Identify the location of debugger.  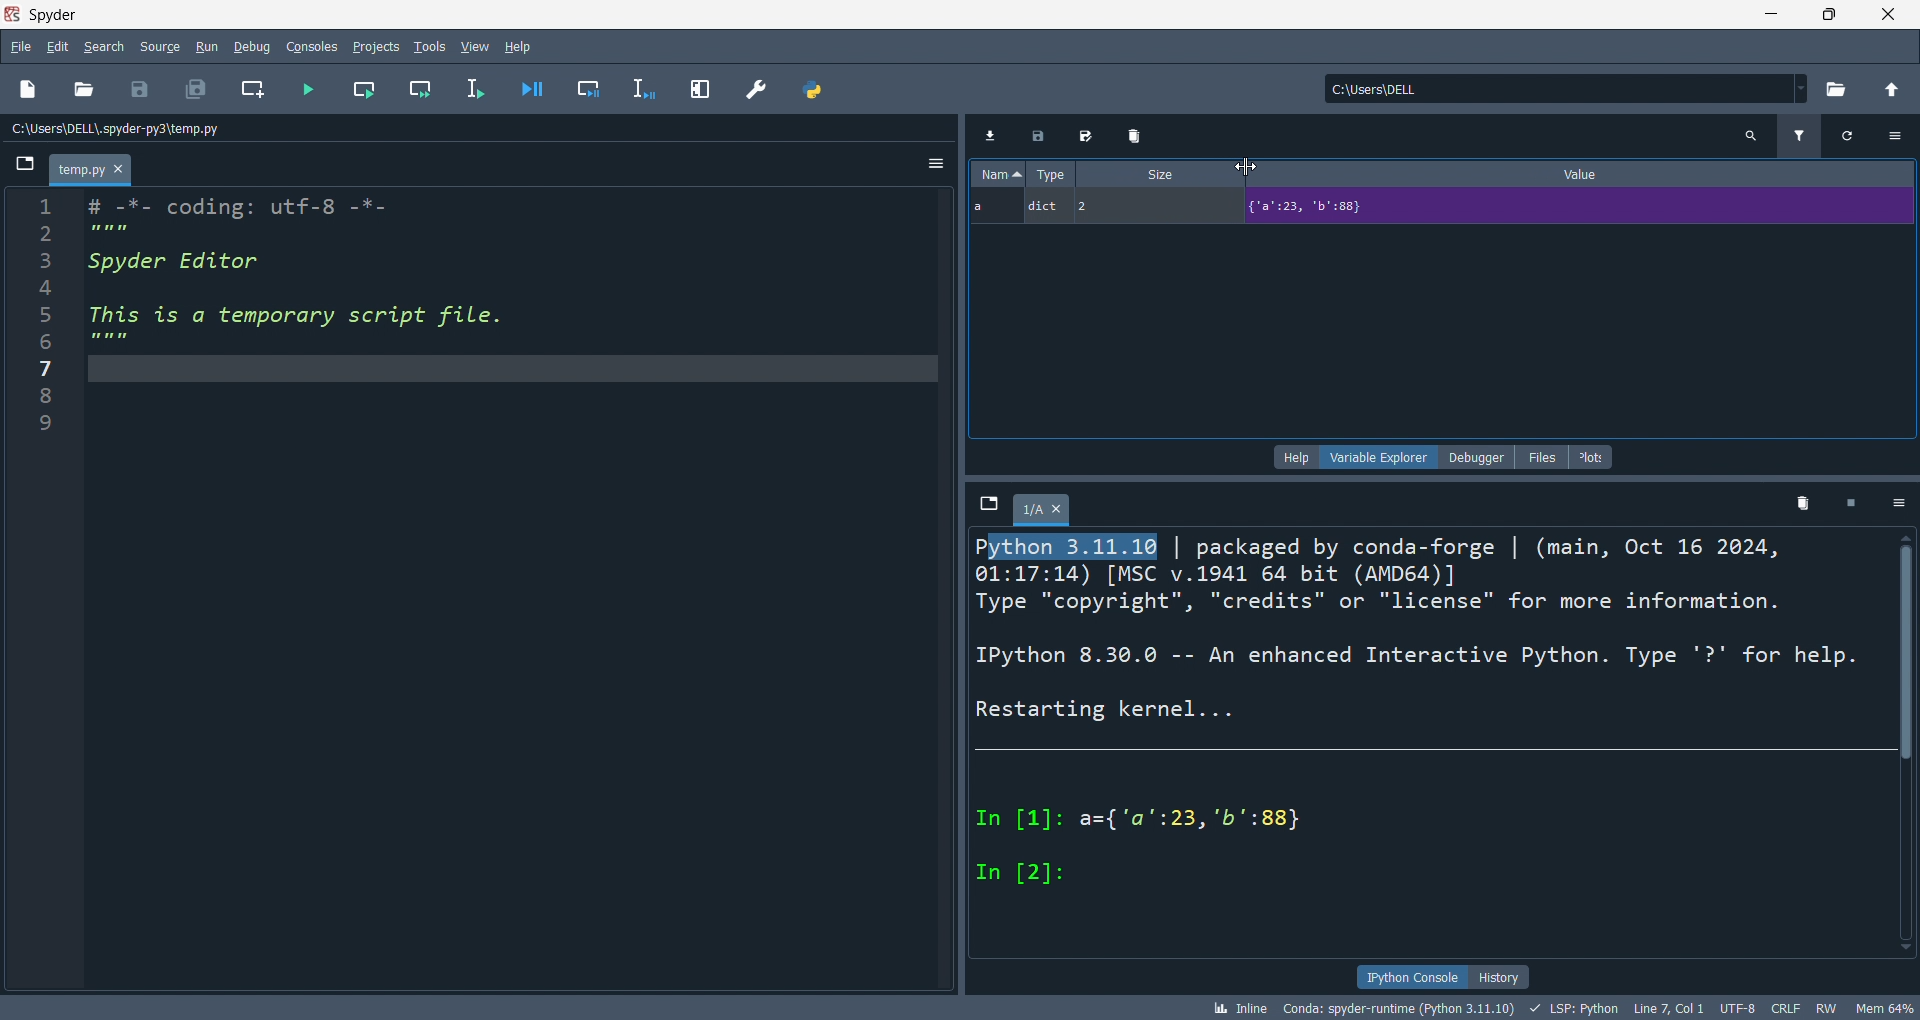
(1473, 458).